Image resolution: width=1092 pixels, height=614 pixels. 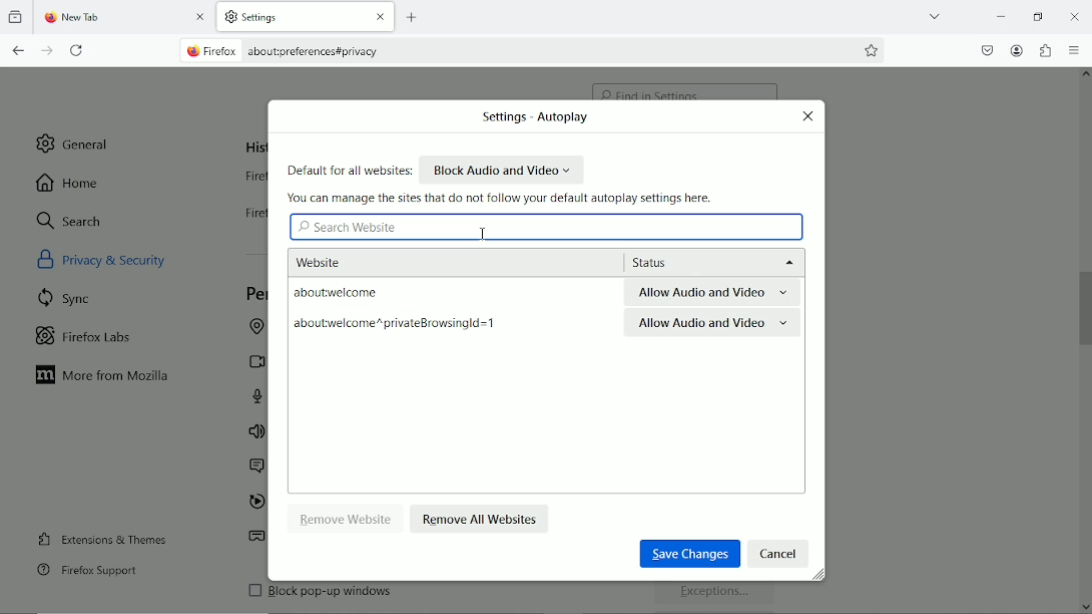 What do you see at coordinates (256, 433) in the screenshot?
I see `speaker selection` at bounding box center [256, 433].